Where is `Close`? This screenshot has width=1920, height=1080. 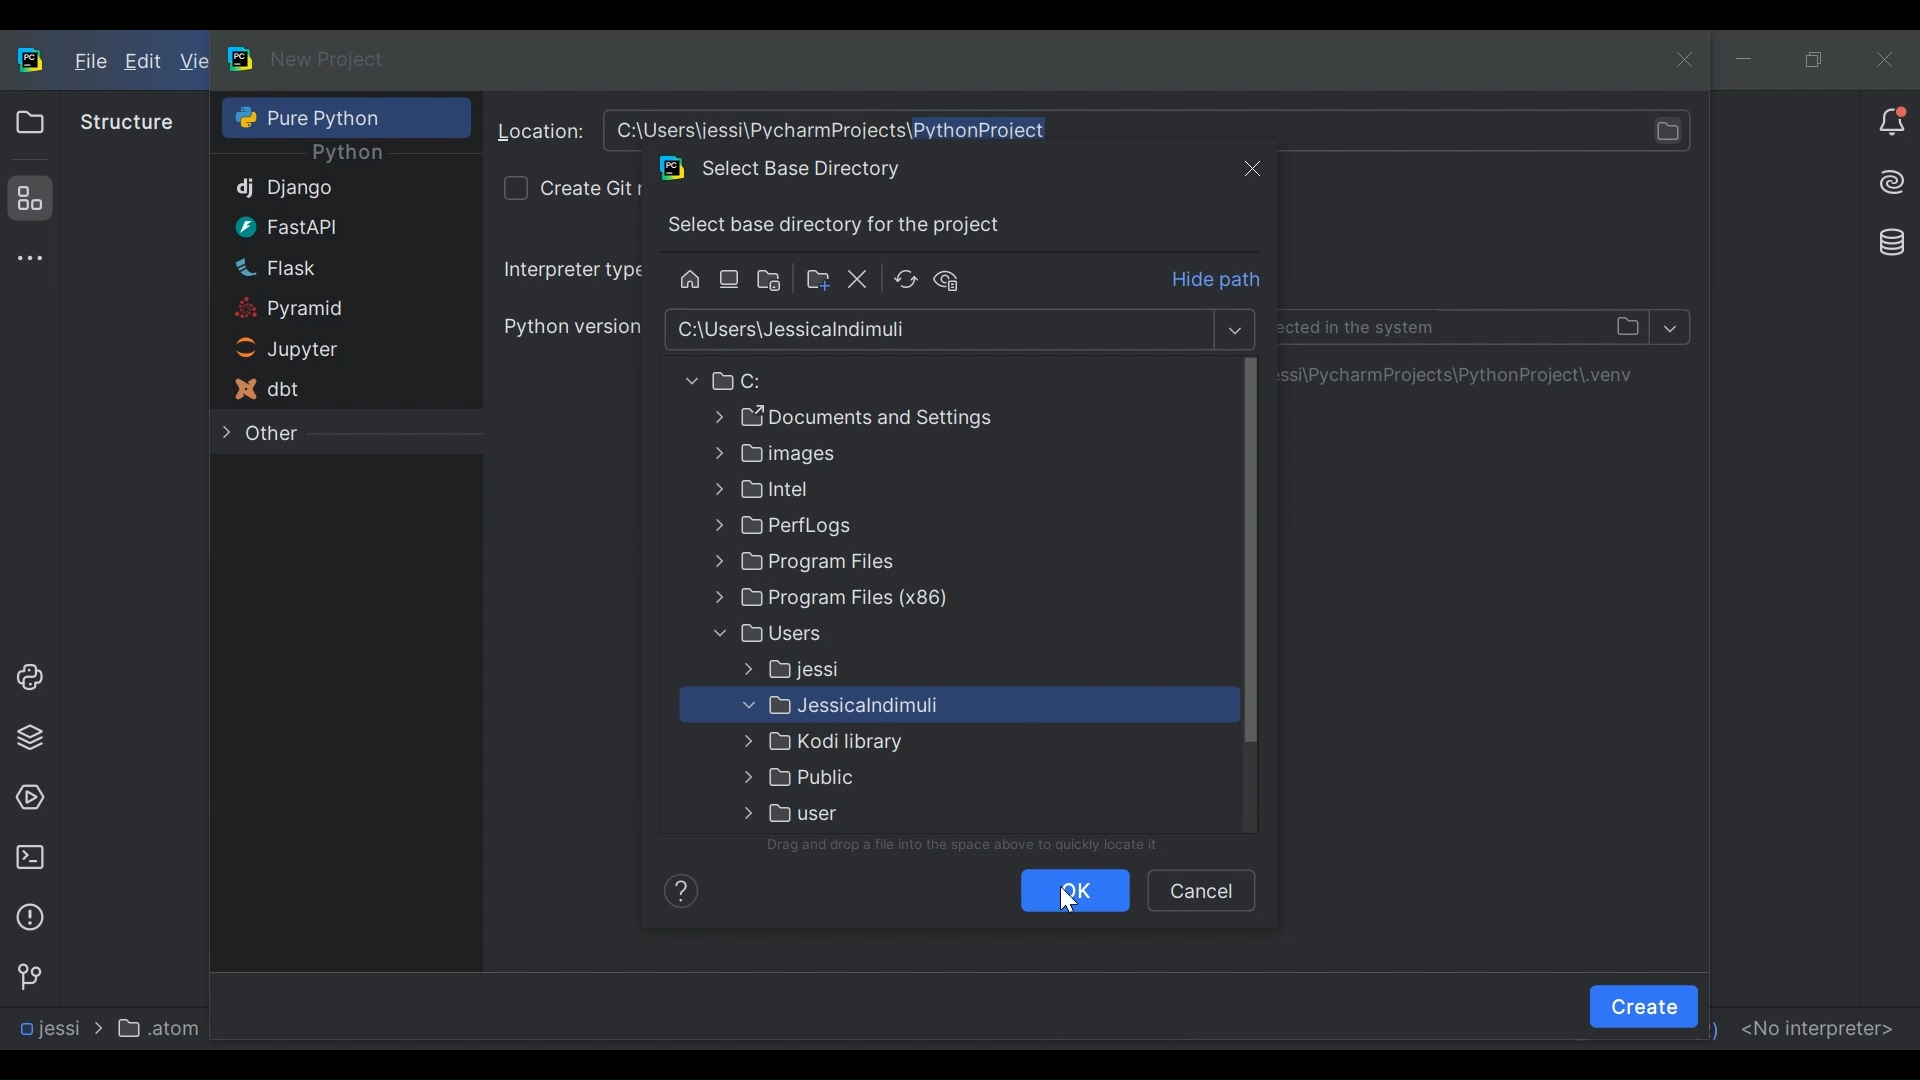 Close is located at coordinates (1884, 58).